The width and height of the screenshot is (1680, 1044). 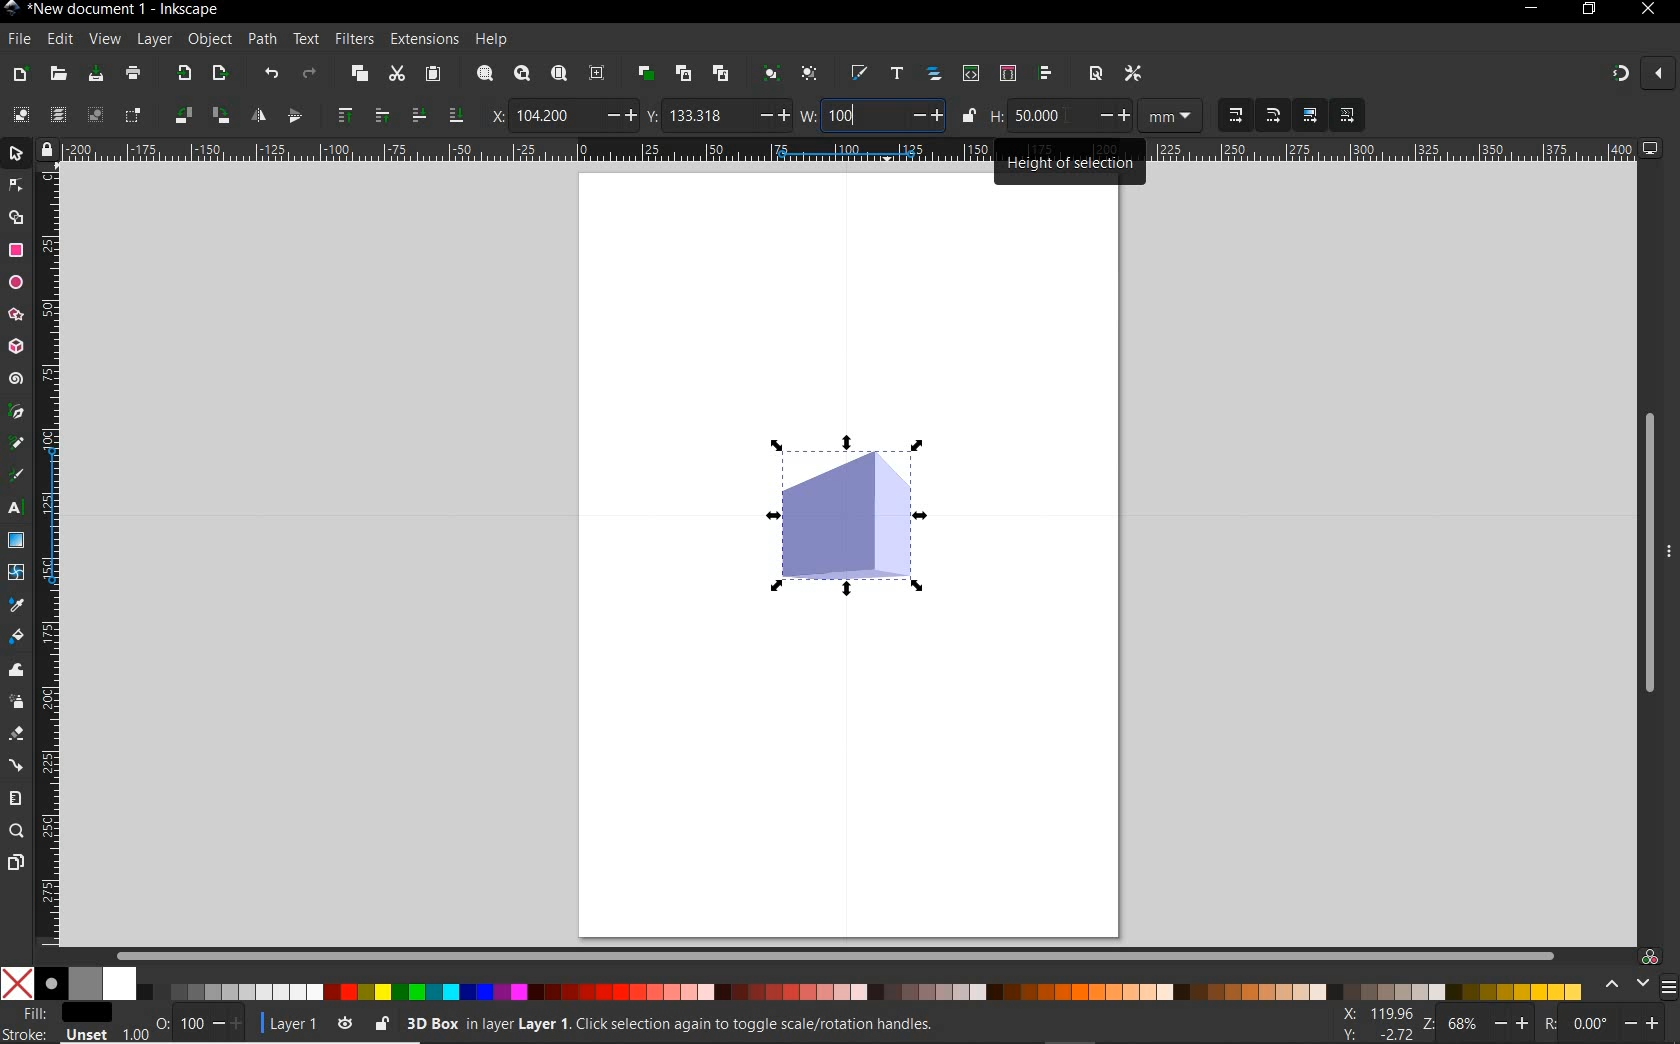 What do you see at coordinates (558, 72) in the screenshot?
I see `zoom page` at bounding box center [558, 72].